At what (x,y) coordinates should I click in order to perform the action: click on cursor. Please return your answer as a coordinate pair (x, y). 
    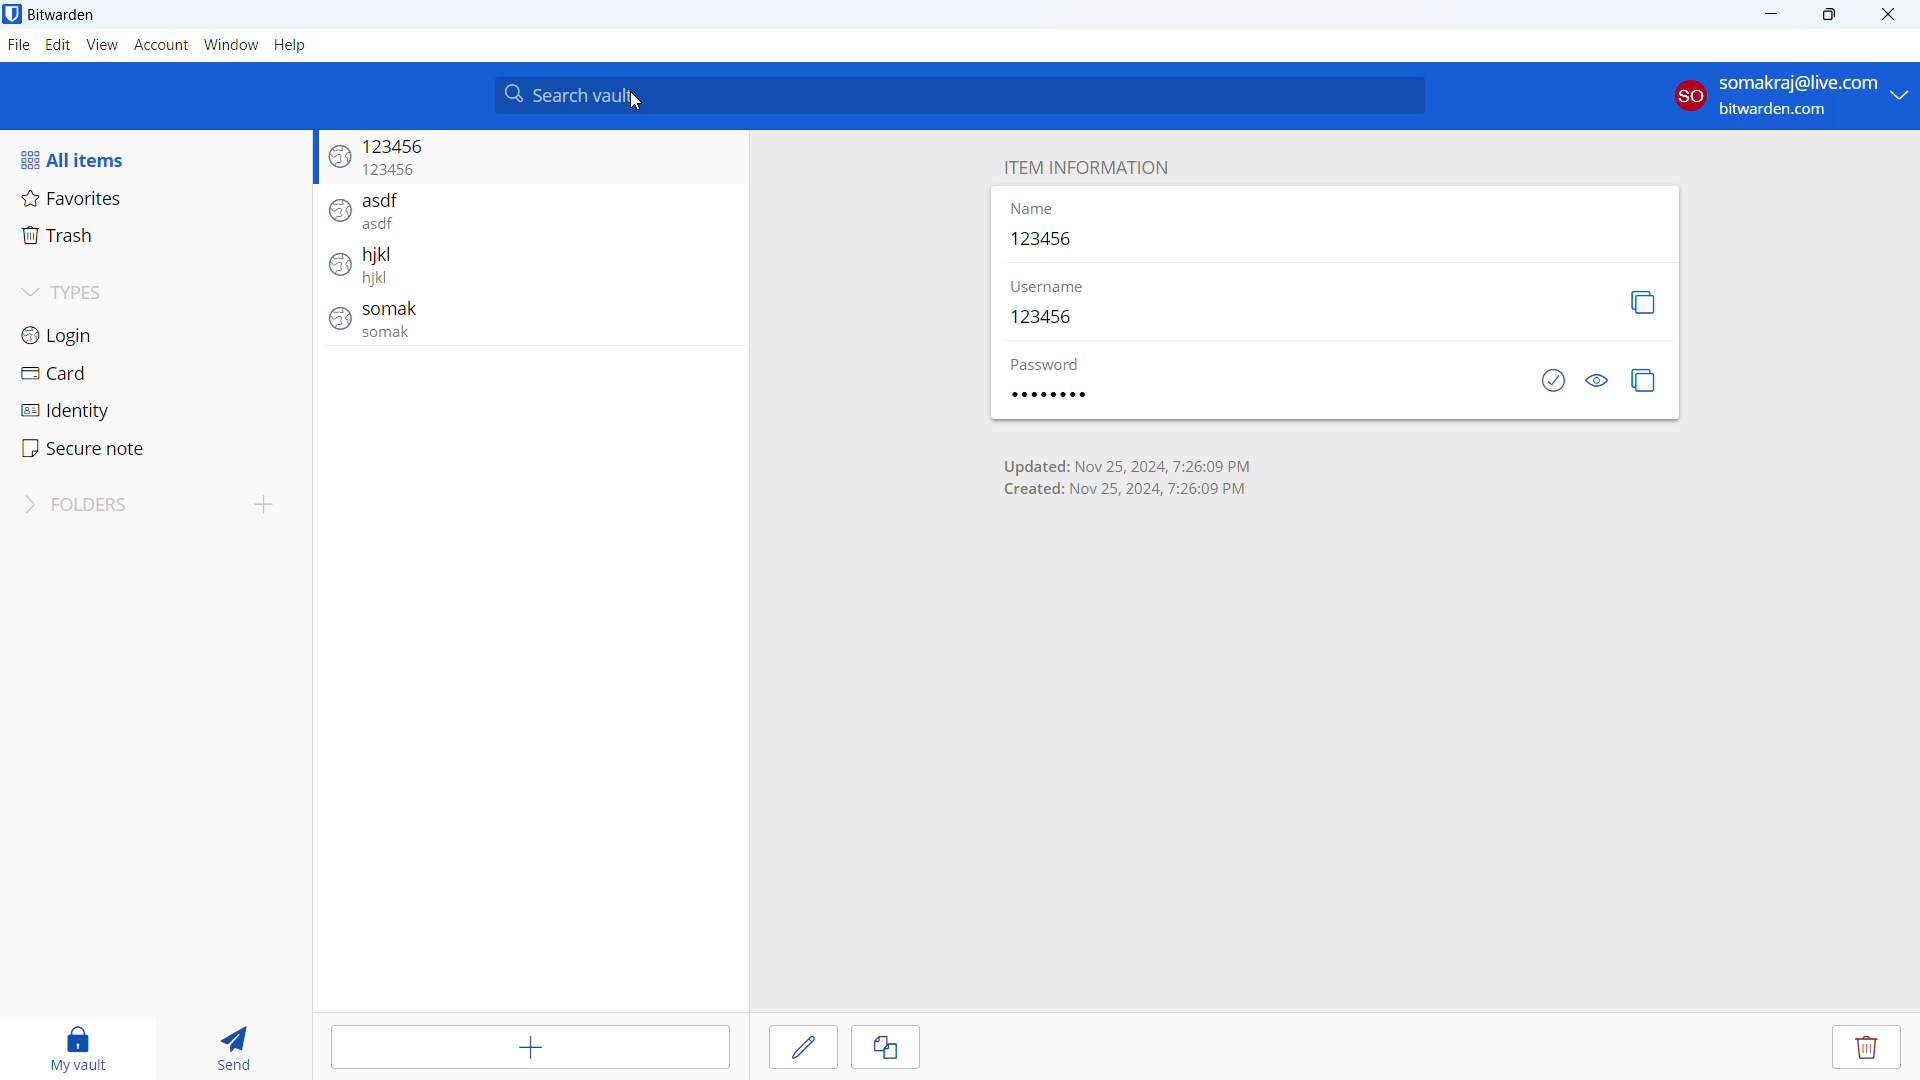
    Looking at the image, I should click on (639, 99).